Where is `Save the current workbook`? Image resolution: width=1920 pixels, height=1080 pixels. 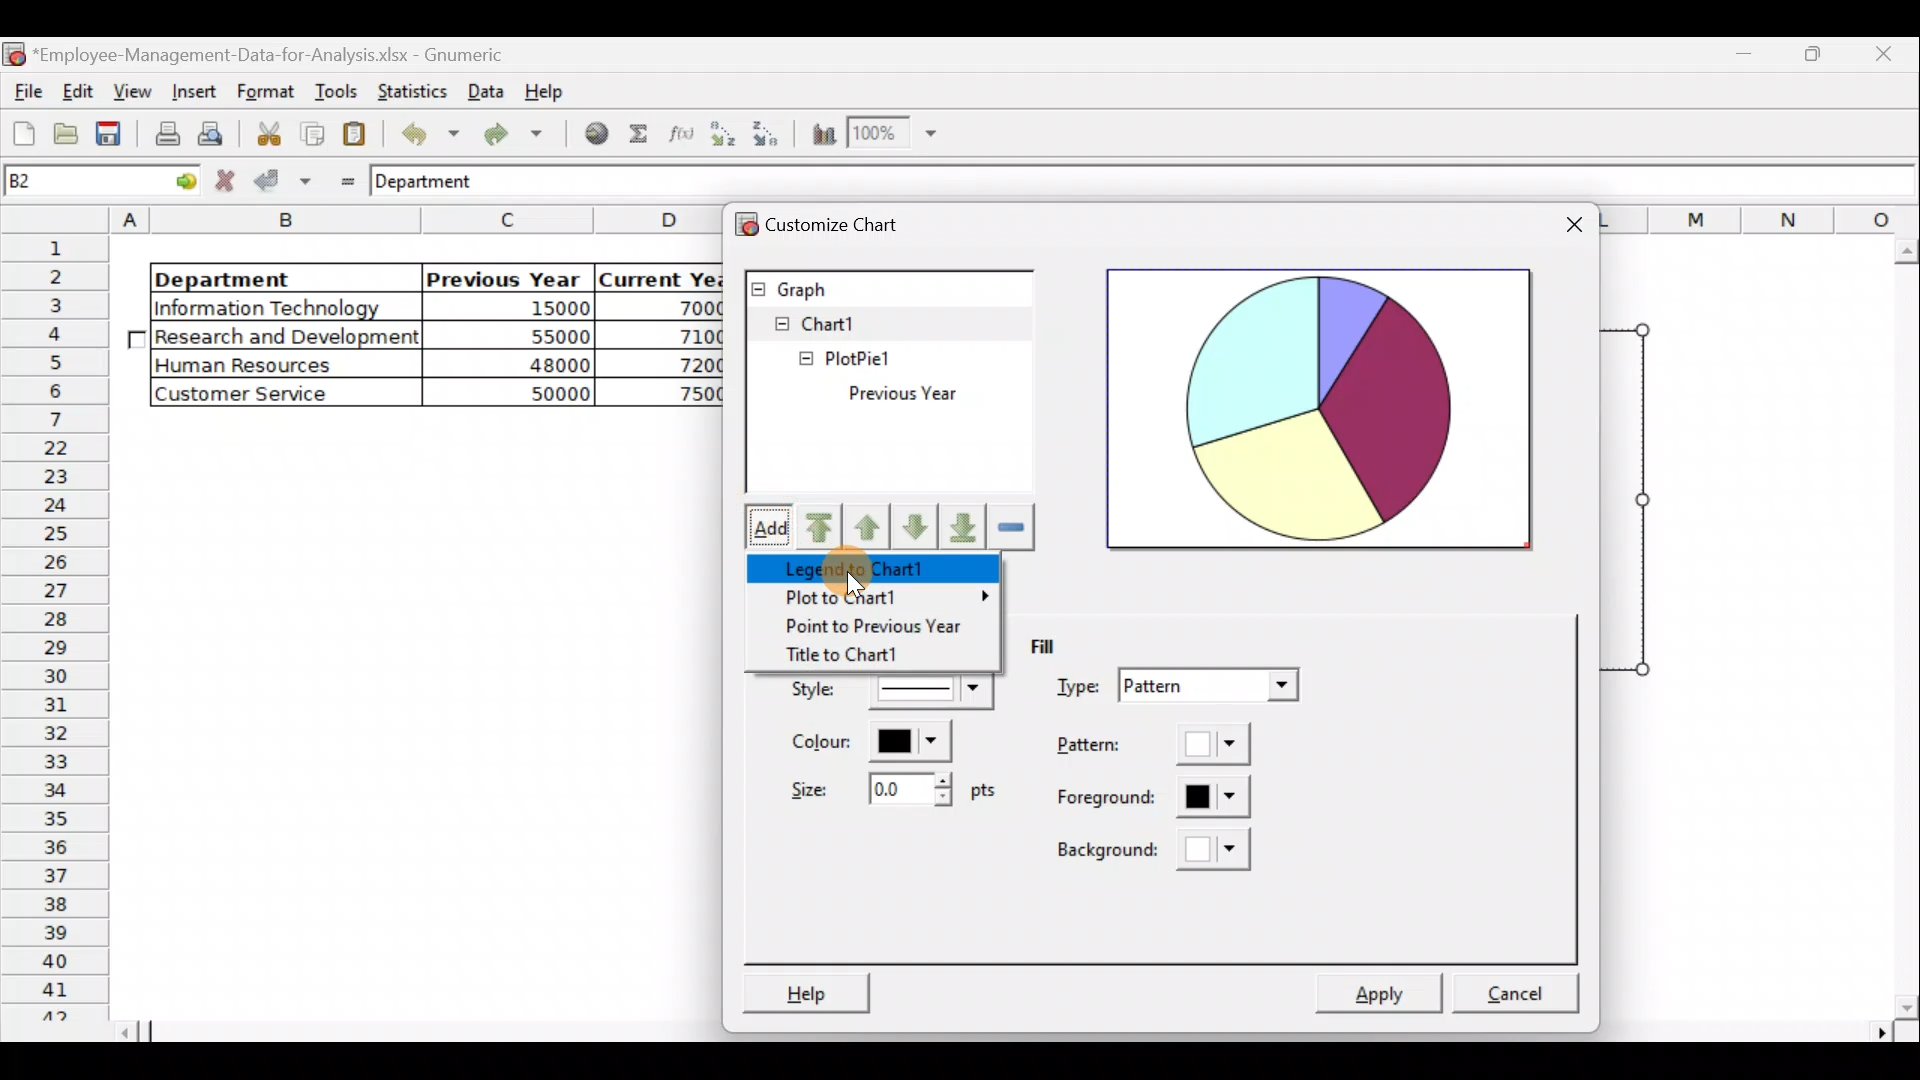 Save the current workbook is located at coordinates (110, 135).